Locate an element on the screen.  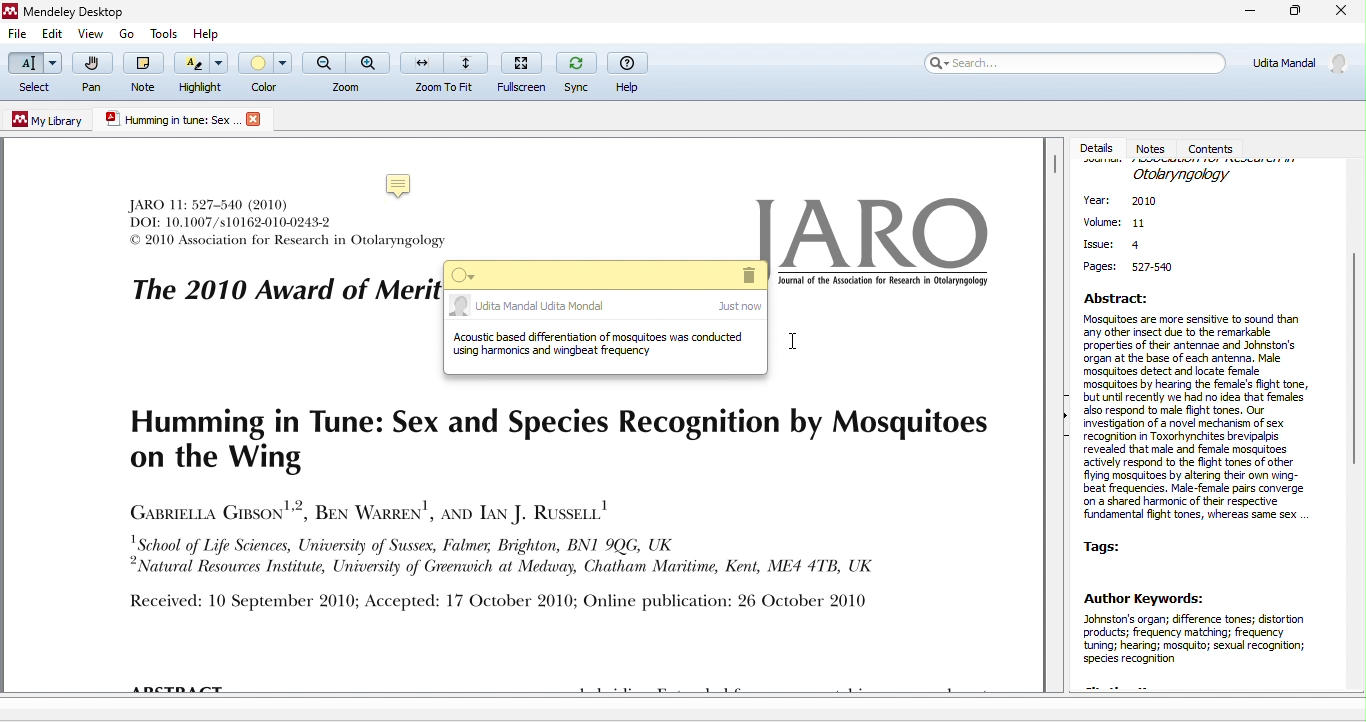
notes is located at coordinates (1154, 147).